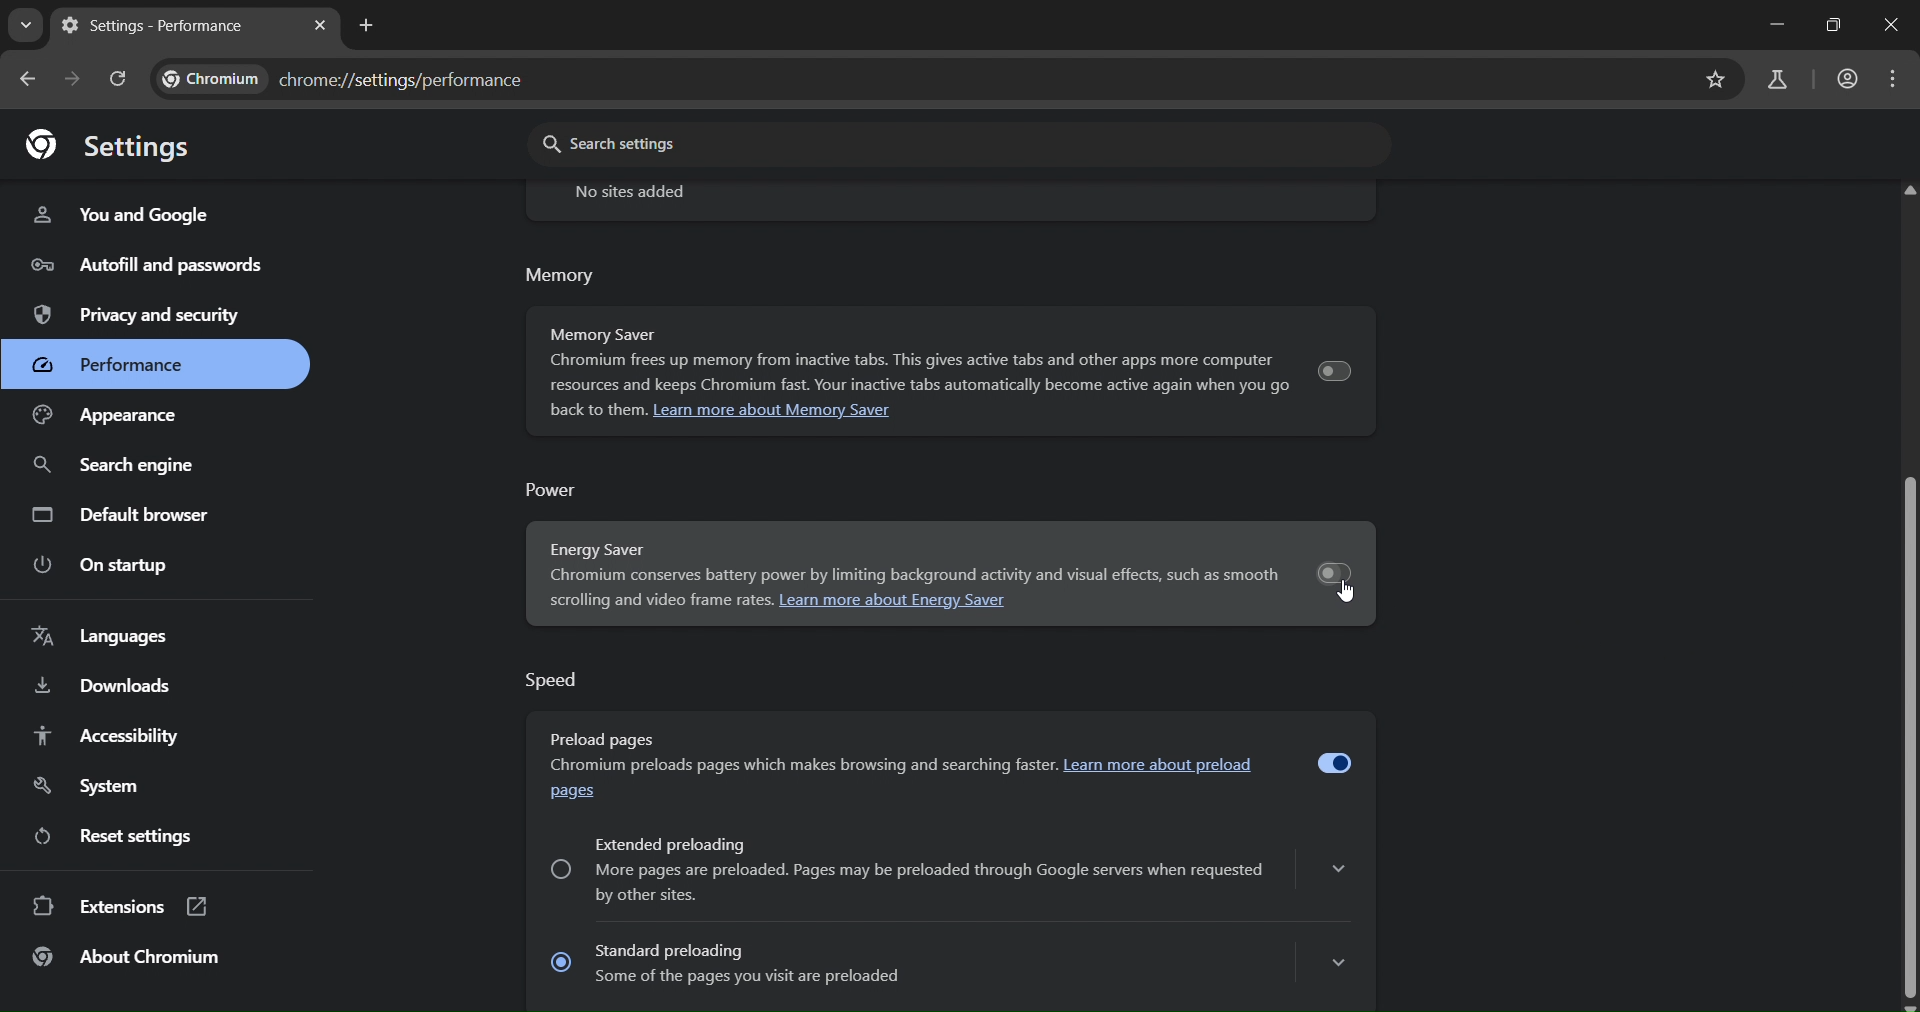 The image size is (1920, 1012). Describe the element at coordinates (549, 492) in the screenshot. I see `power` at that location.